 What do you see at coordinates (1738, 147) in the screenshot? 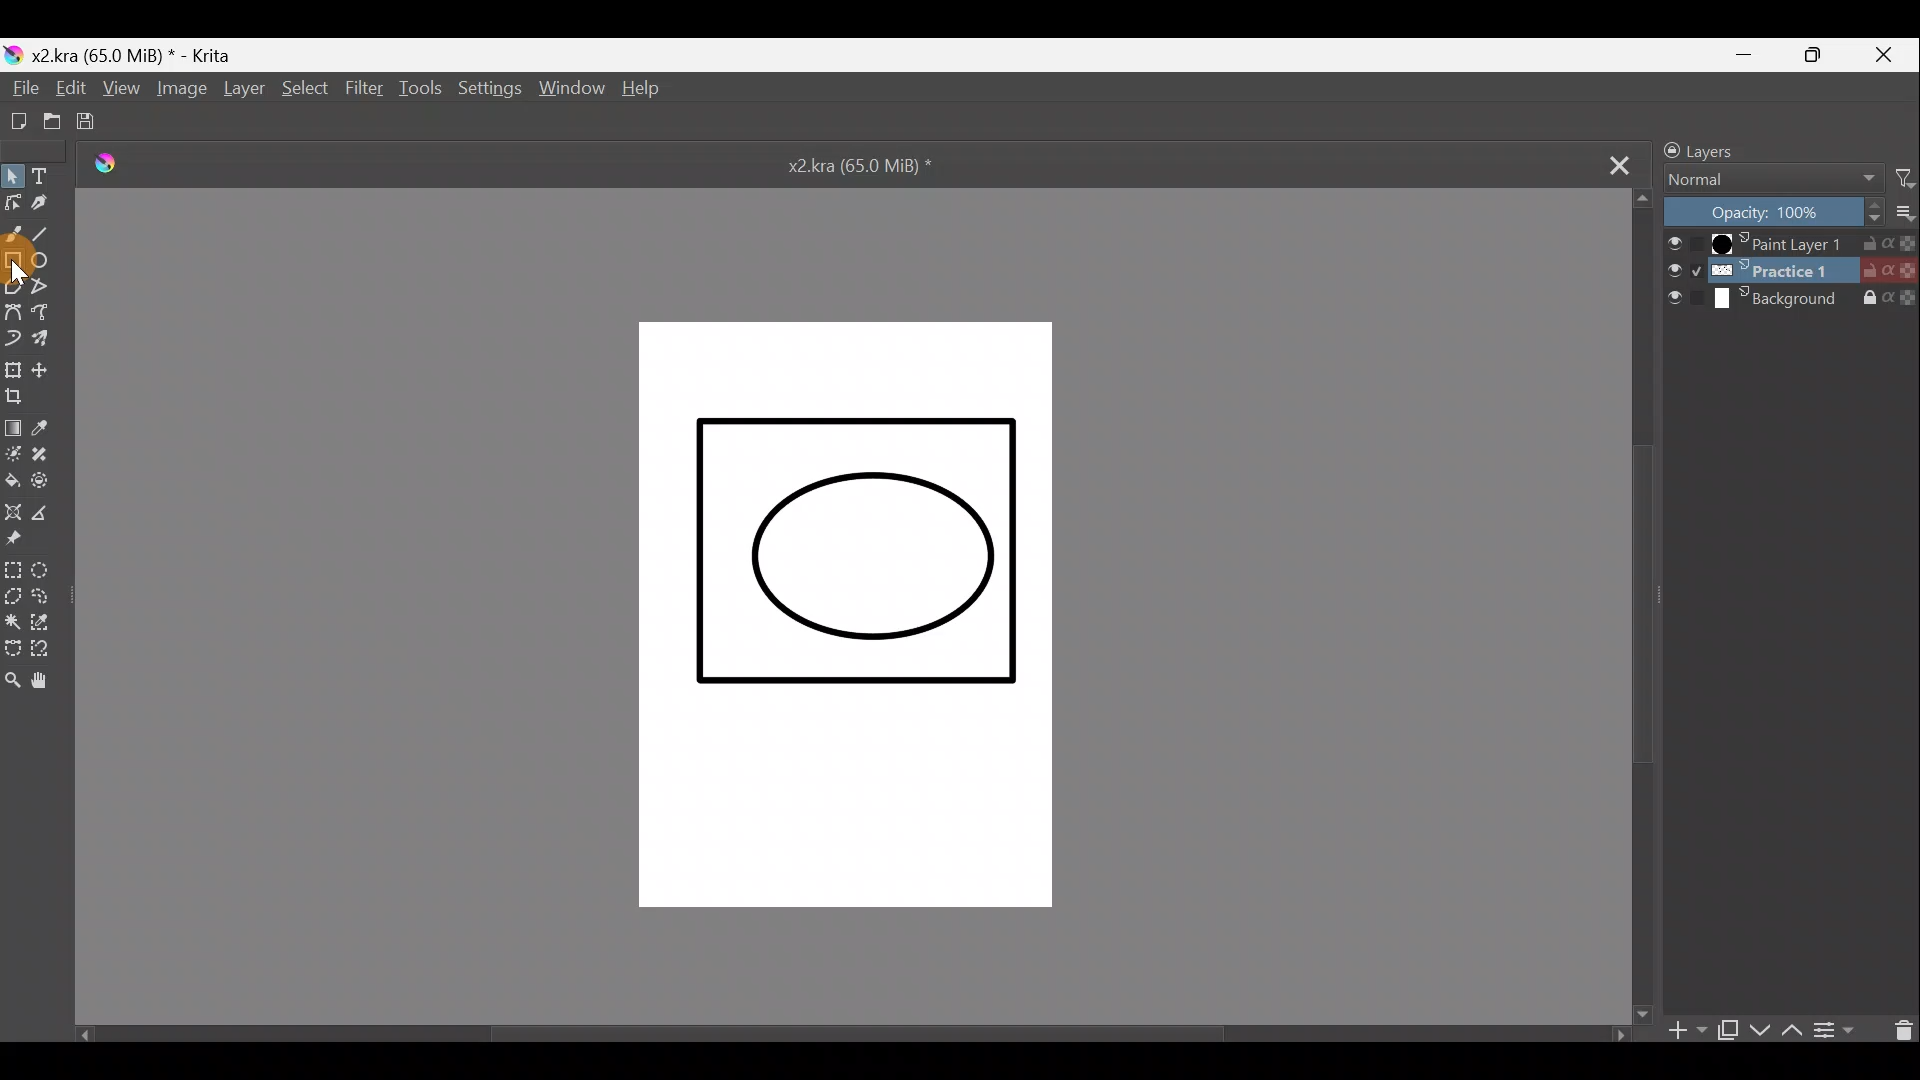
I see `Layers` at bounding box center [1738, 147].